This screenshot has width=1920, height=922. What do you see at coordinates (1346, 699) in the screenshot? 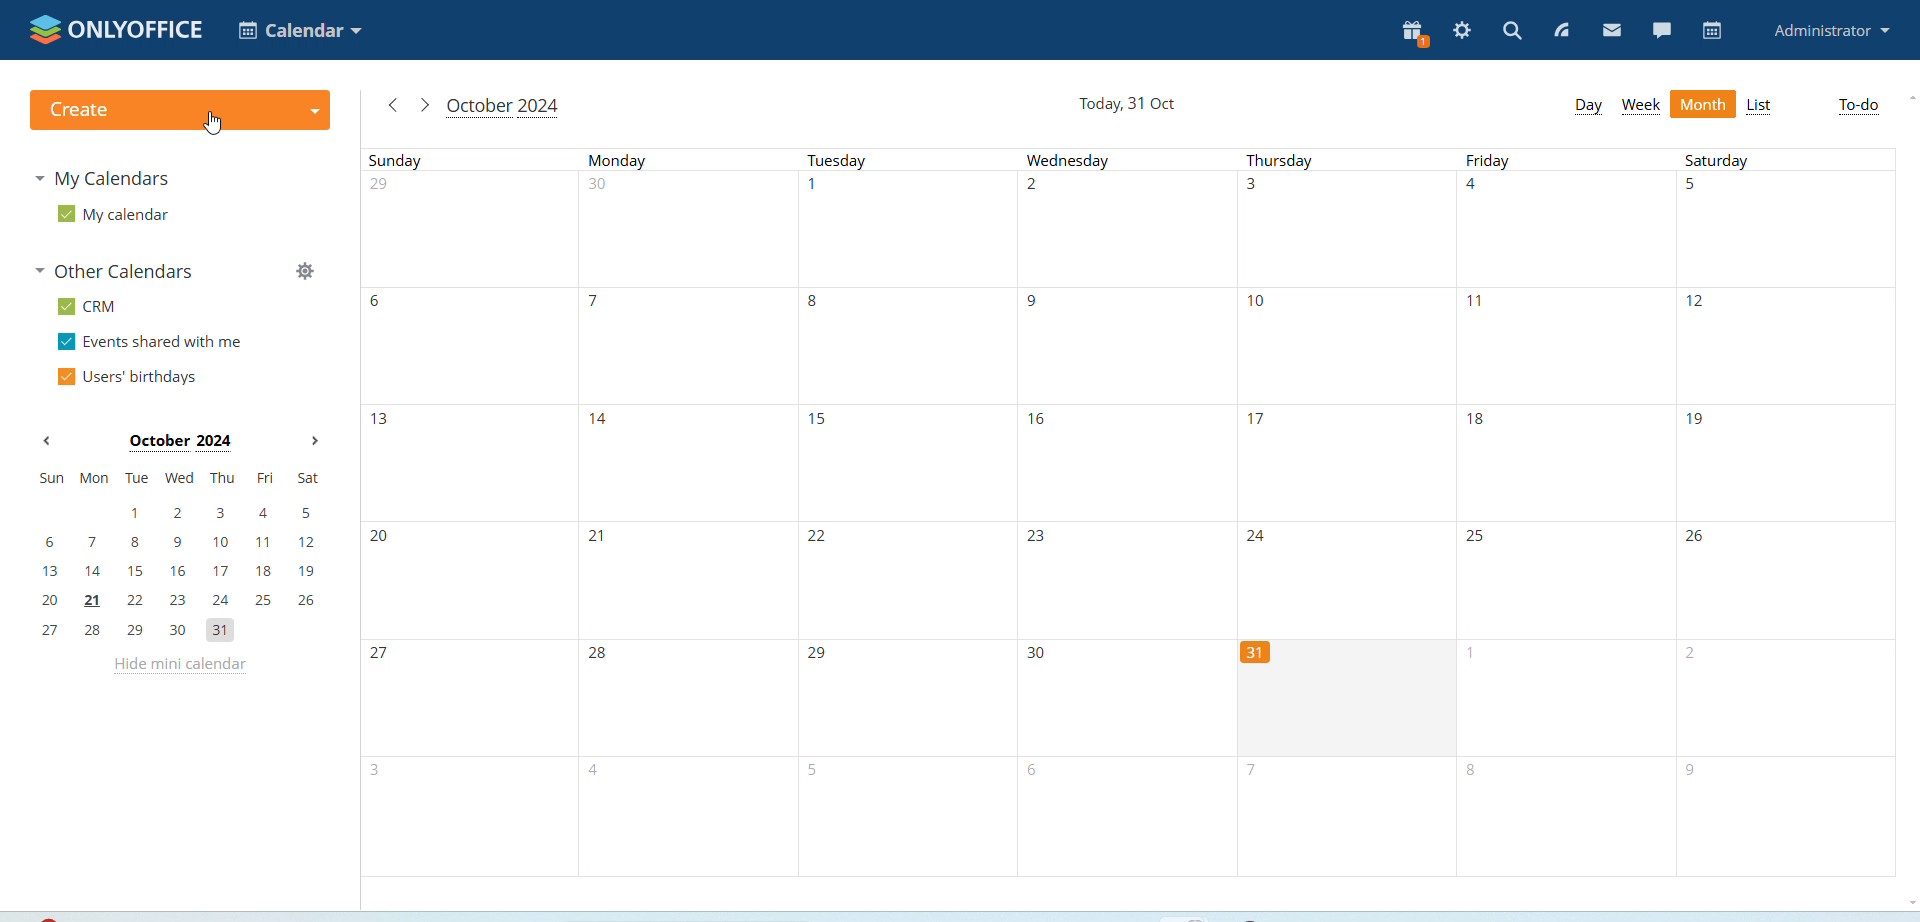
I see `cell for current date` at bounding box center [1346, 699].